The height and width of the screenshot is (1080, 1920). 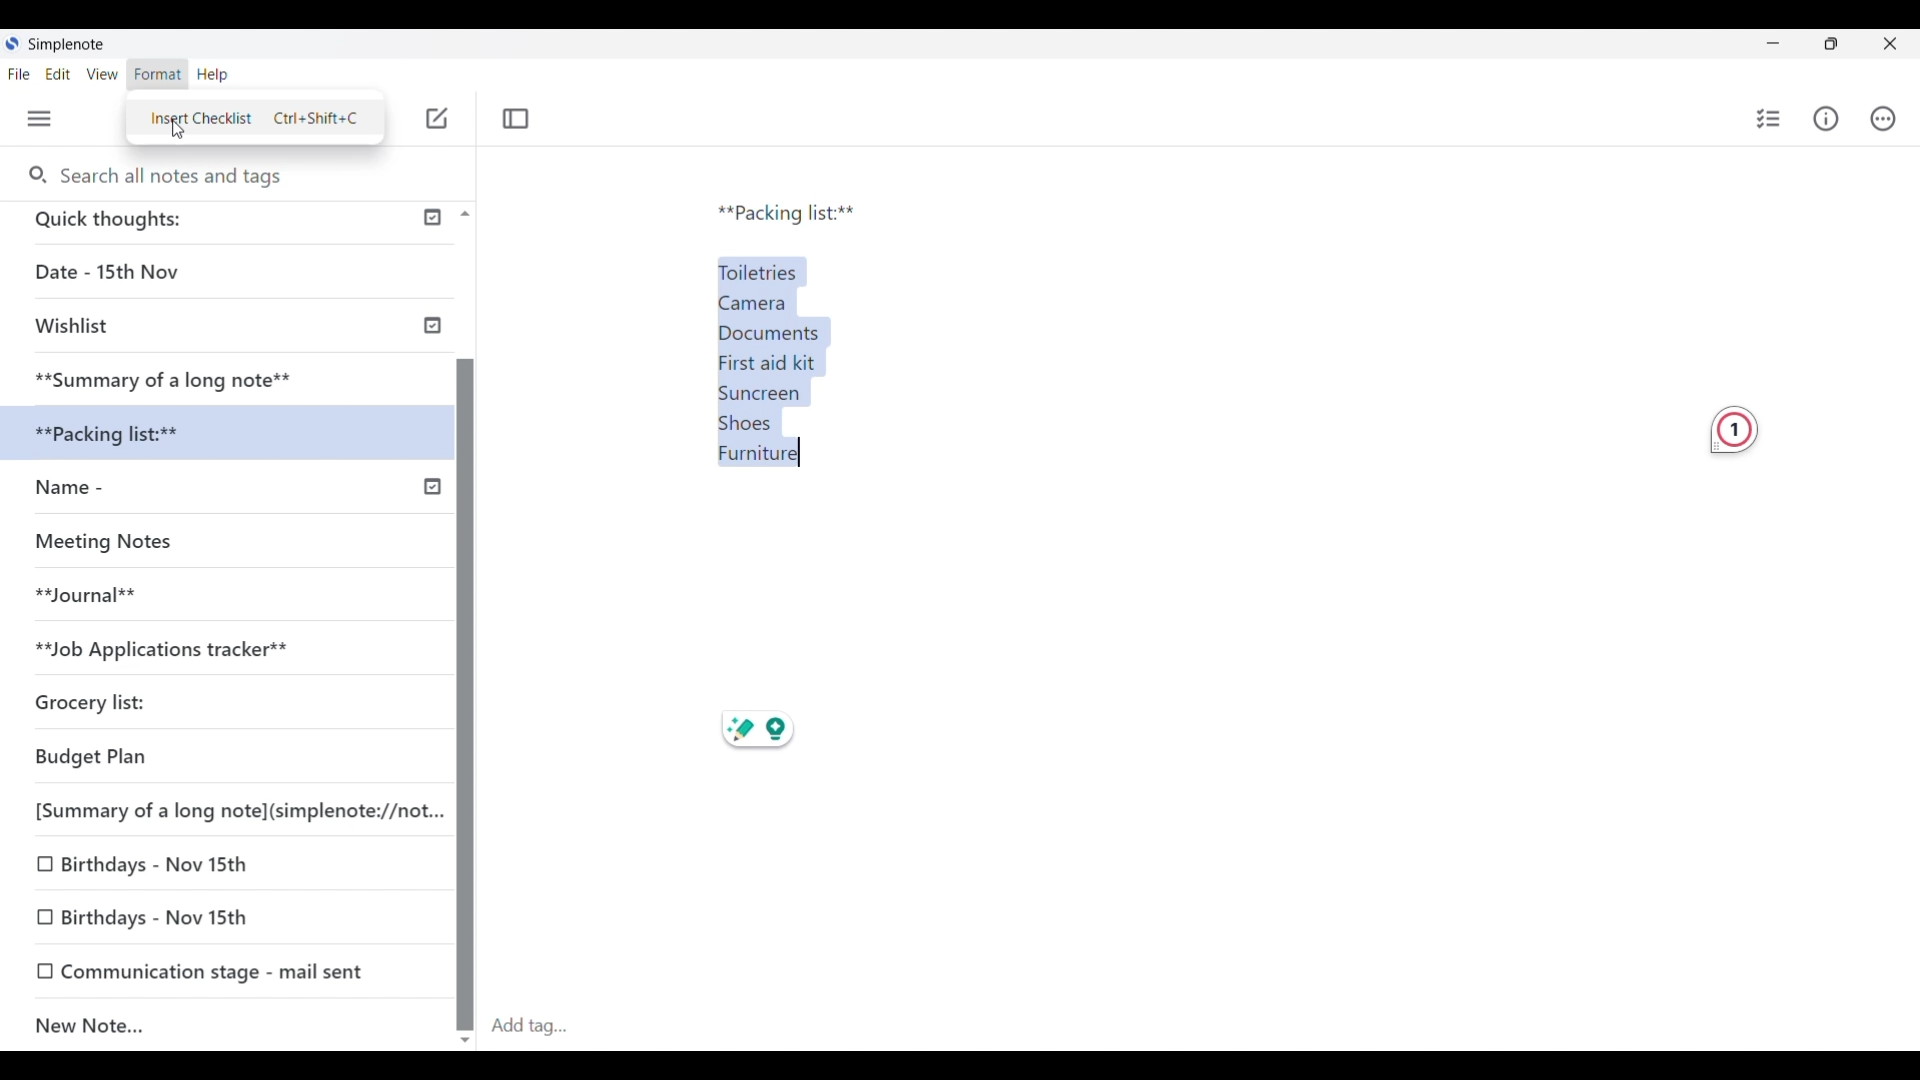 What do you see at coordinates (787, 355) in the screenshot?
I see `Text selected` at bounding box center [787, 355].